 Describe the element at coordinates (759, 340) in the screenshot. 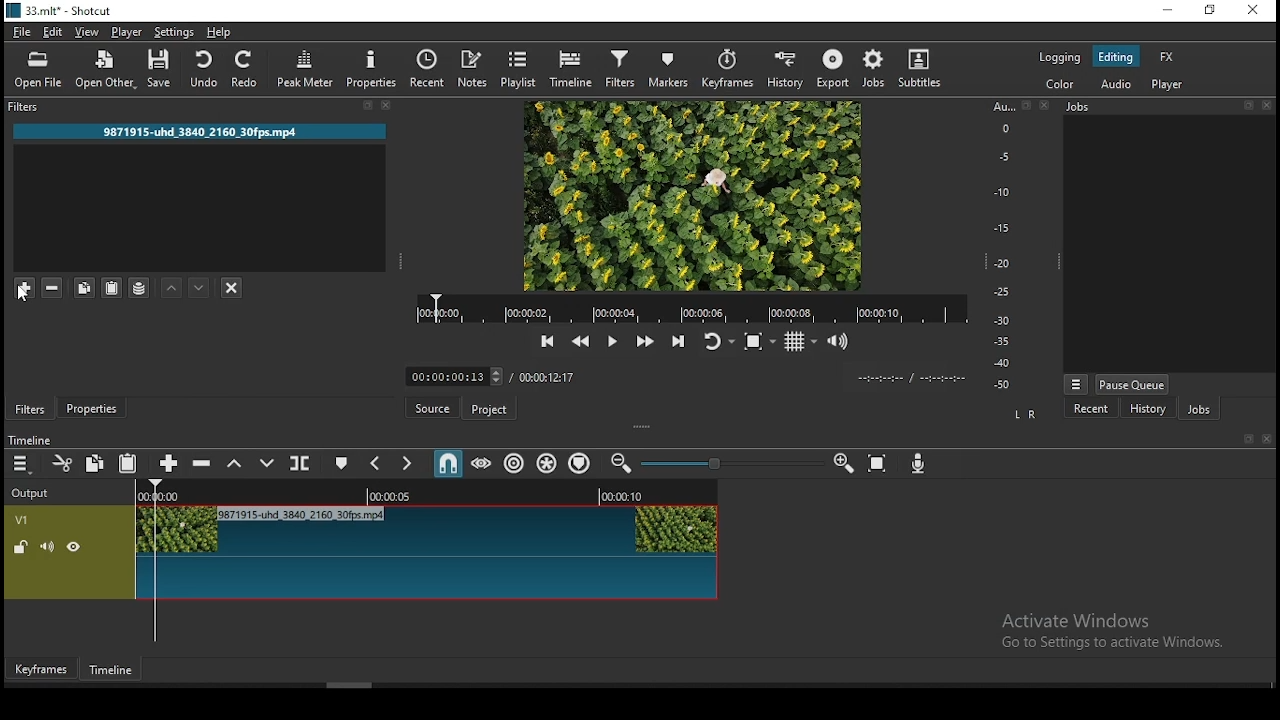

I see `toggle zoom` at that location.